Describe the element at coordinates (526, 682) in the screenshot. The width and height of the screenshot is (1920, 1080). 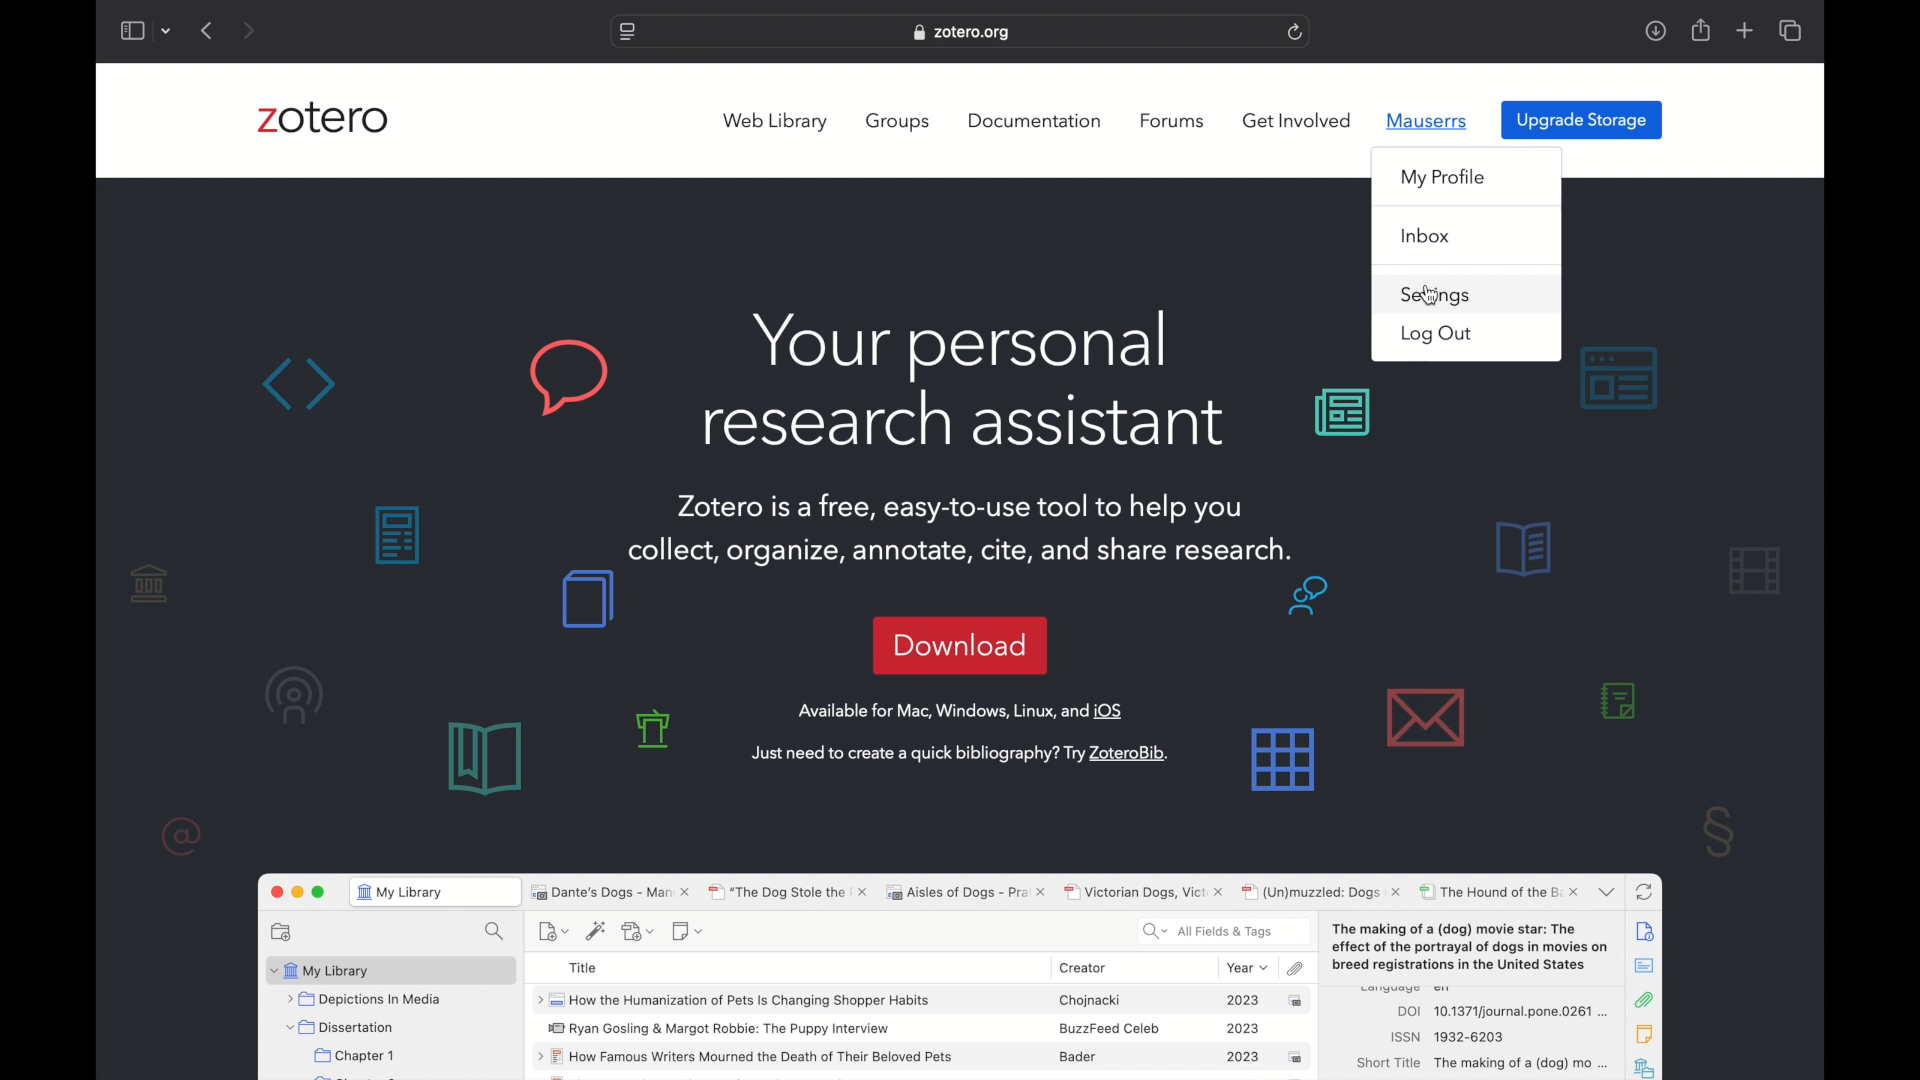
I see `background graphics` at that location.